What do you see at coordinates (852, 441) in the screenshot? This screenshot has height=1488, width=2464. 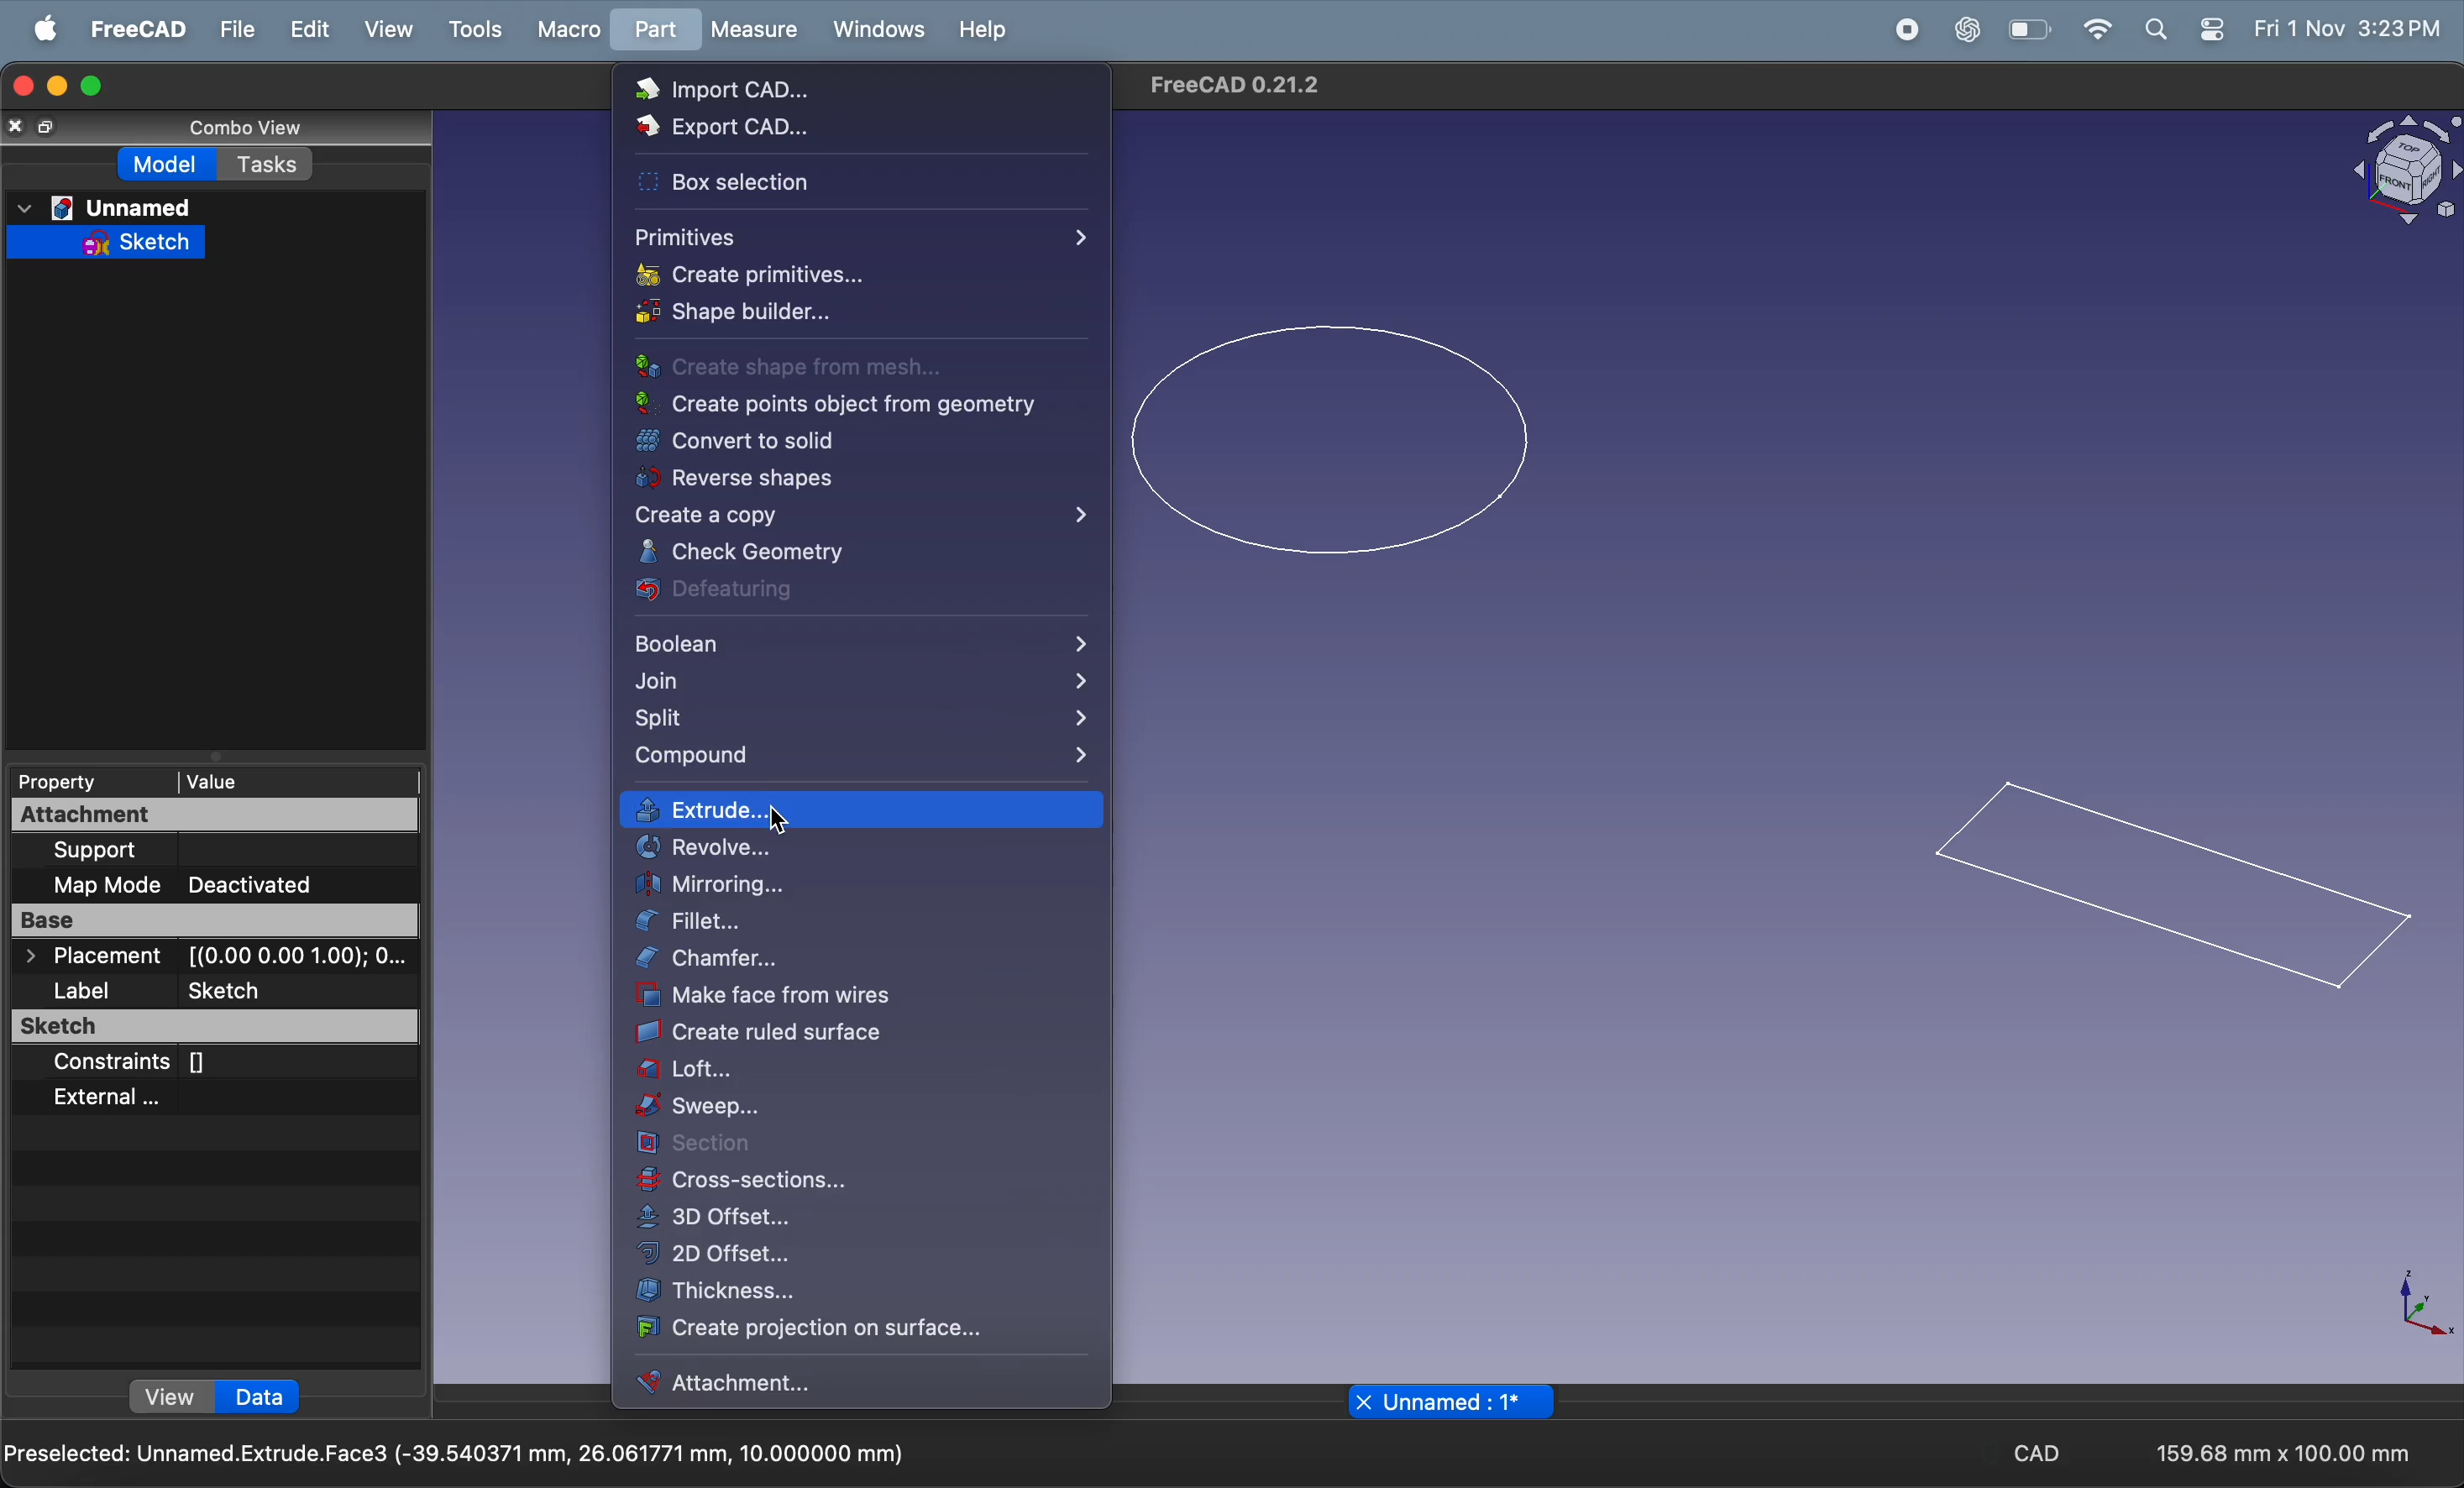 I see `Convert into solid` at bounding box center [852, 441].